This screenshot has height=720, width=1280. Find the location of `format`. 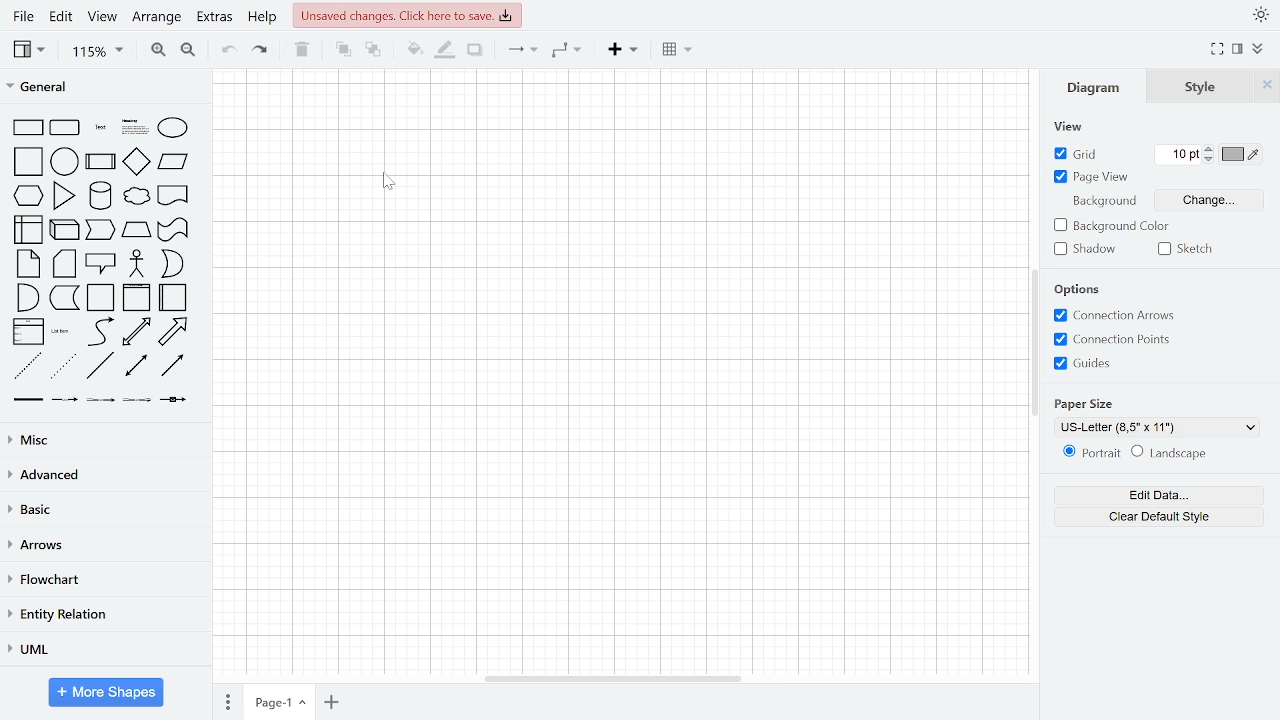

format is located at coordinates (1237, 49).